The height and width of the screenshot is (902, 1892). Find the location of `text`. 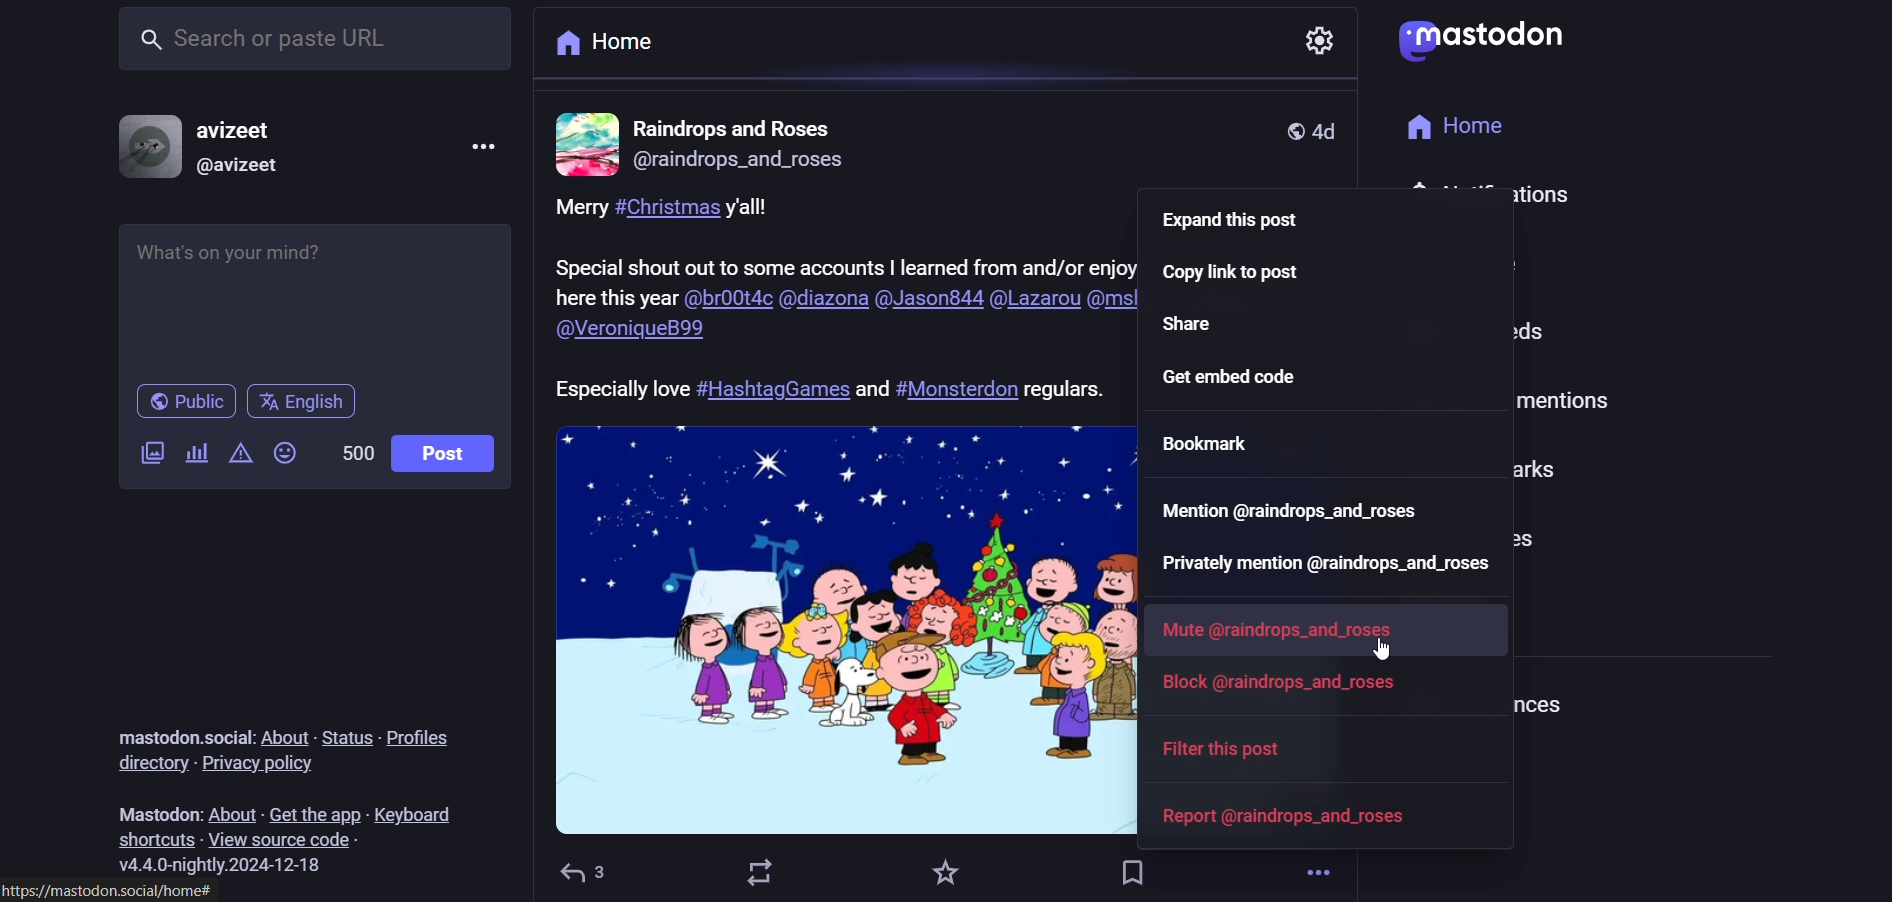

text is located at coordinates (170, 729).